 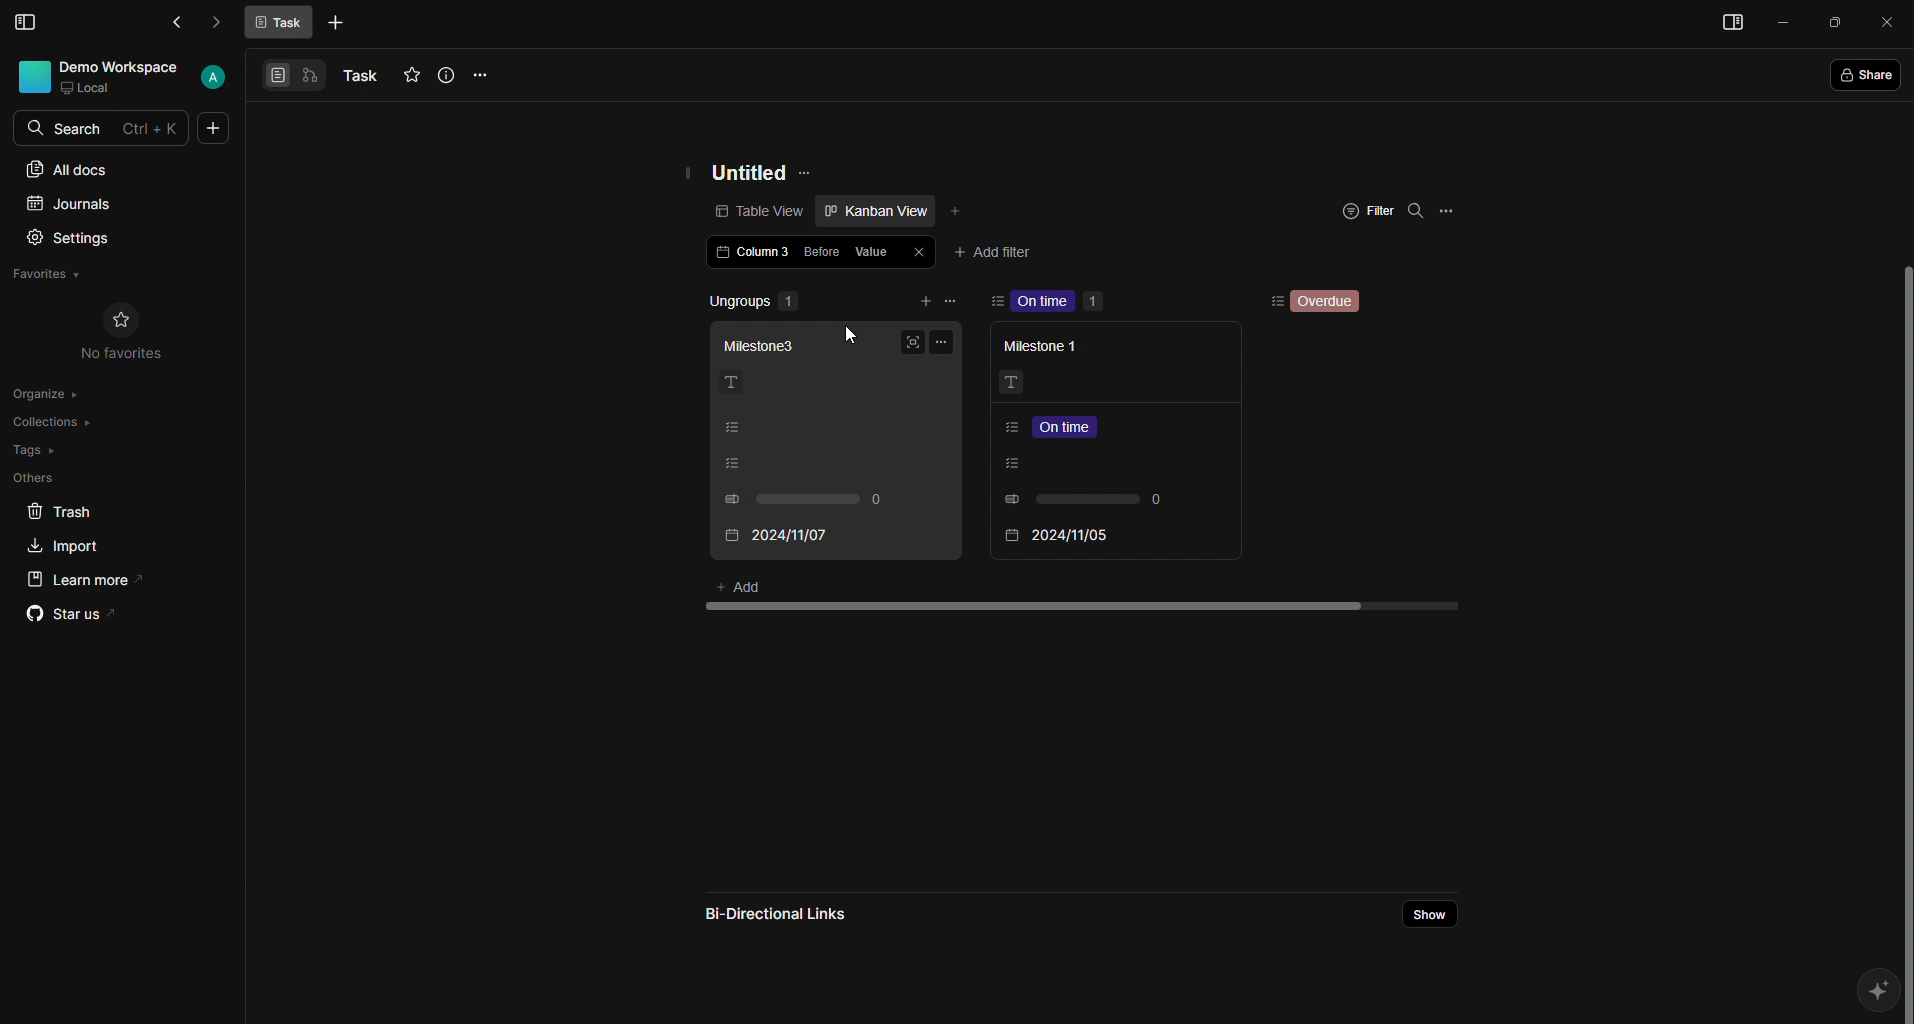 What do you see at coordinates (39, 450) in the screenshot?
I see `Tags` at bounding box center [39, 450].